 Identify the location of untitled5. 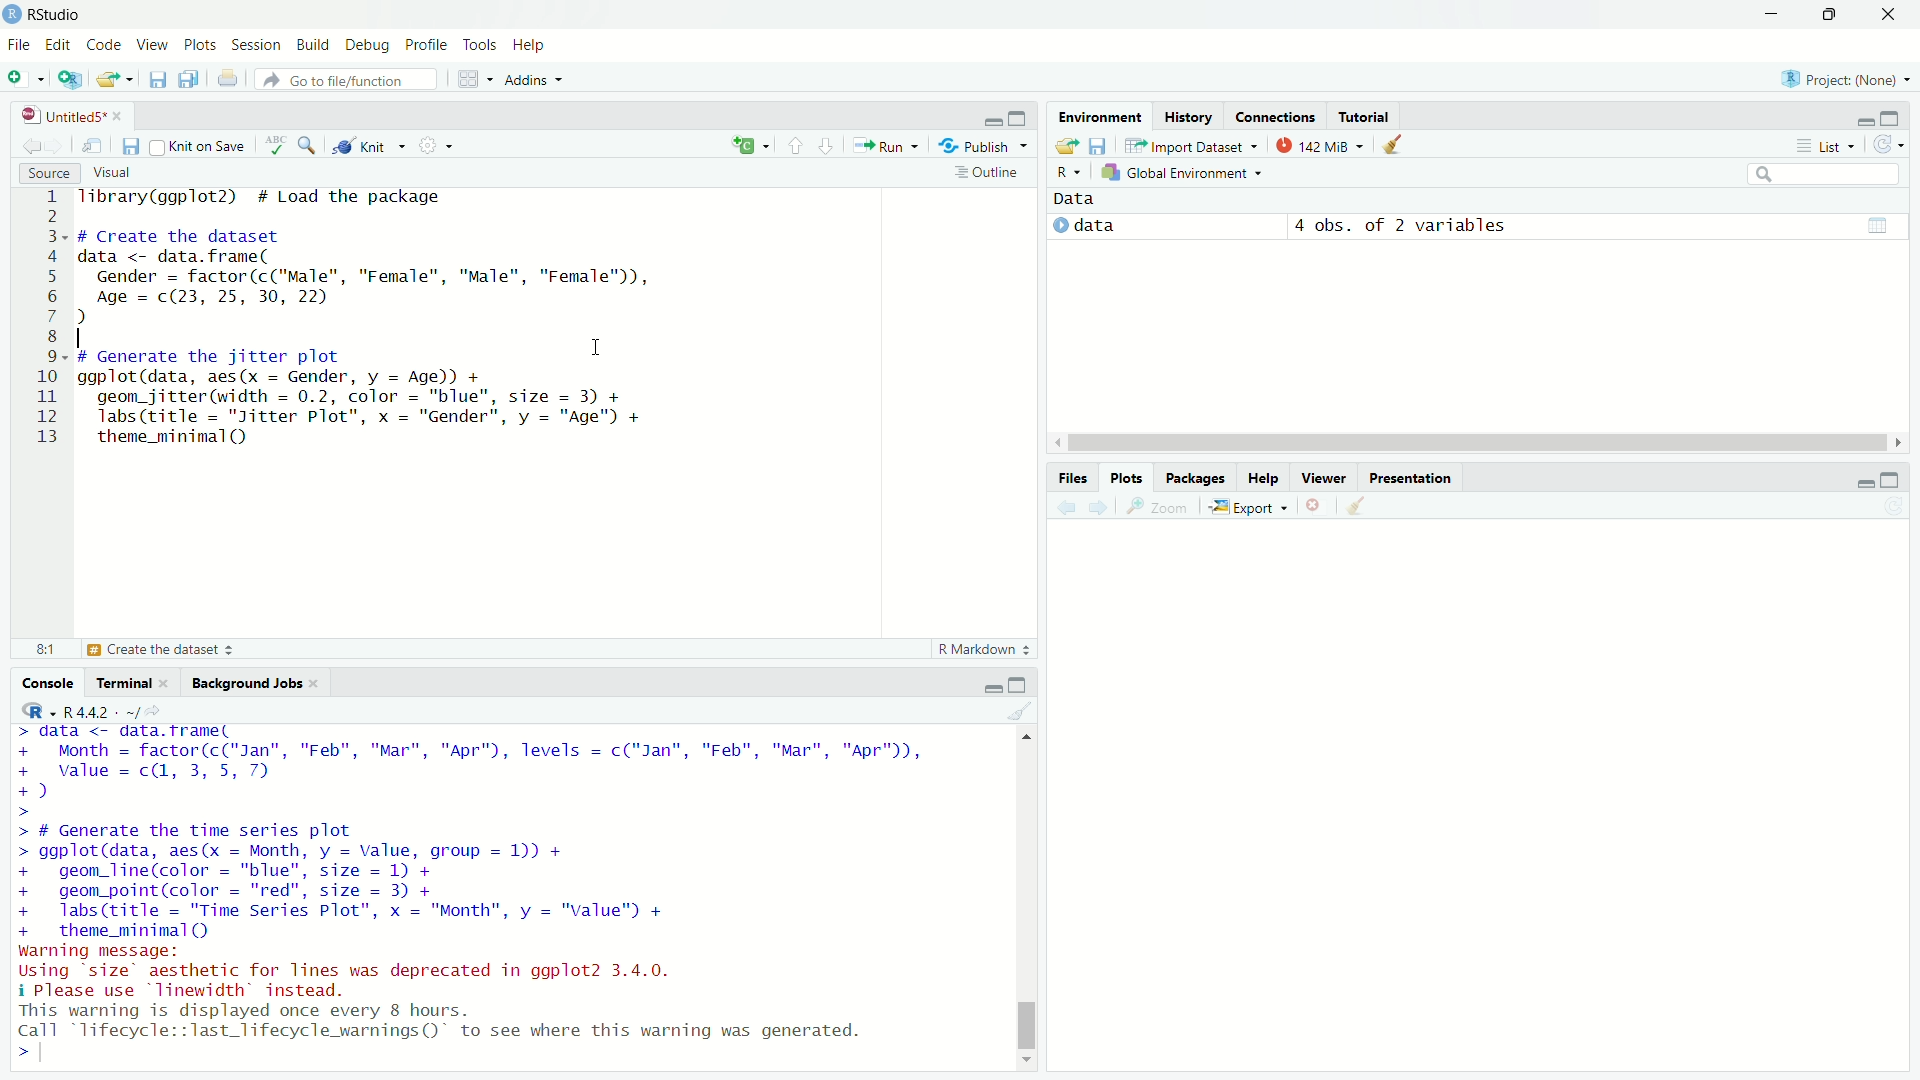
(55, 116).